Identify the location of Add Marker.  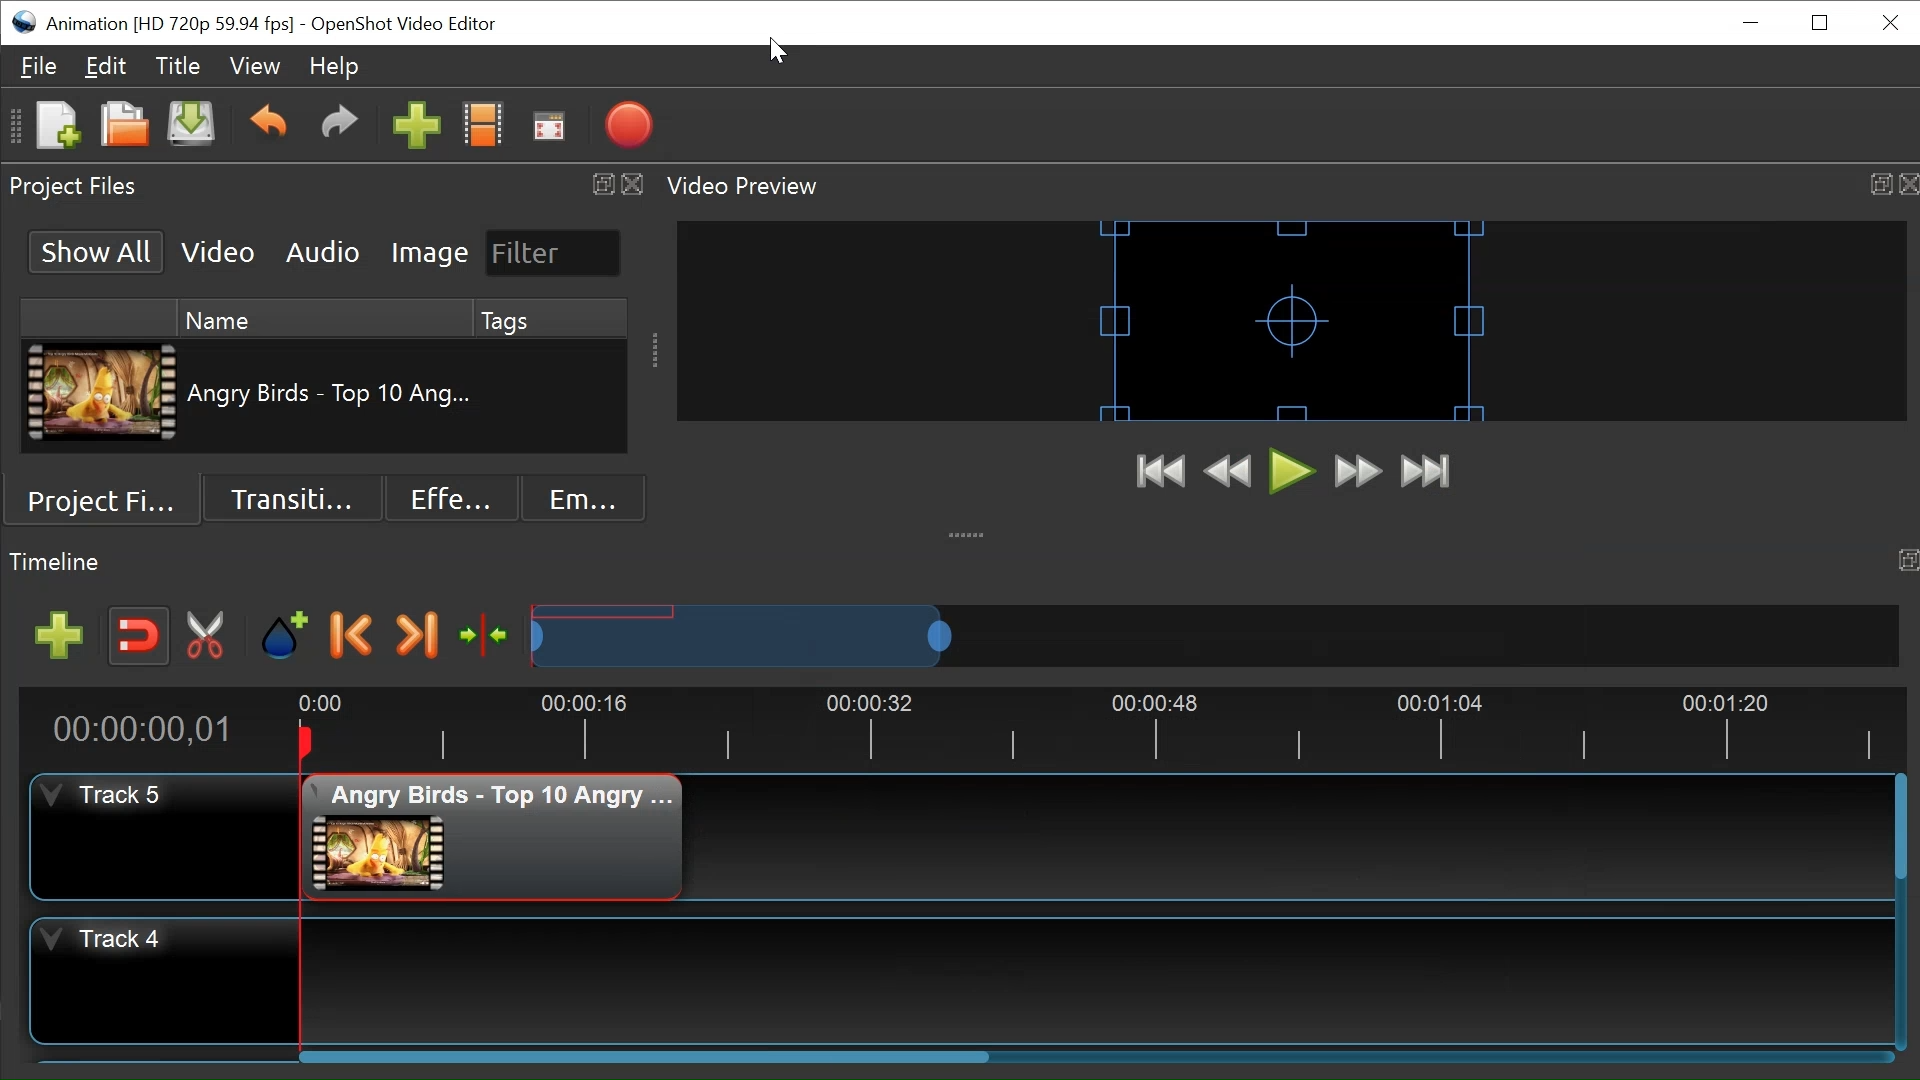
(285, 634).